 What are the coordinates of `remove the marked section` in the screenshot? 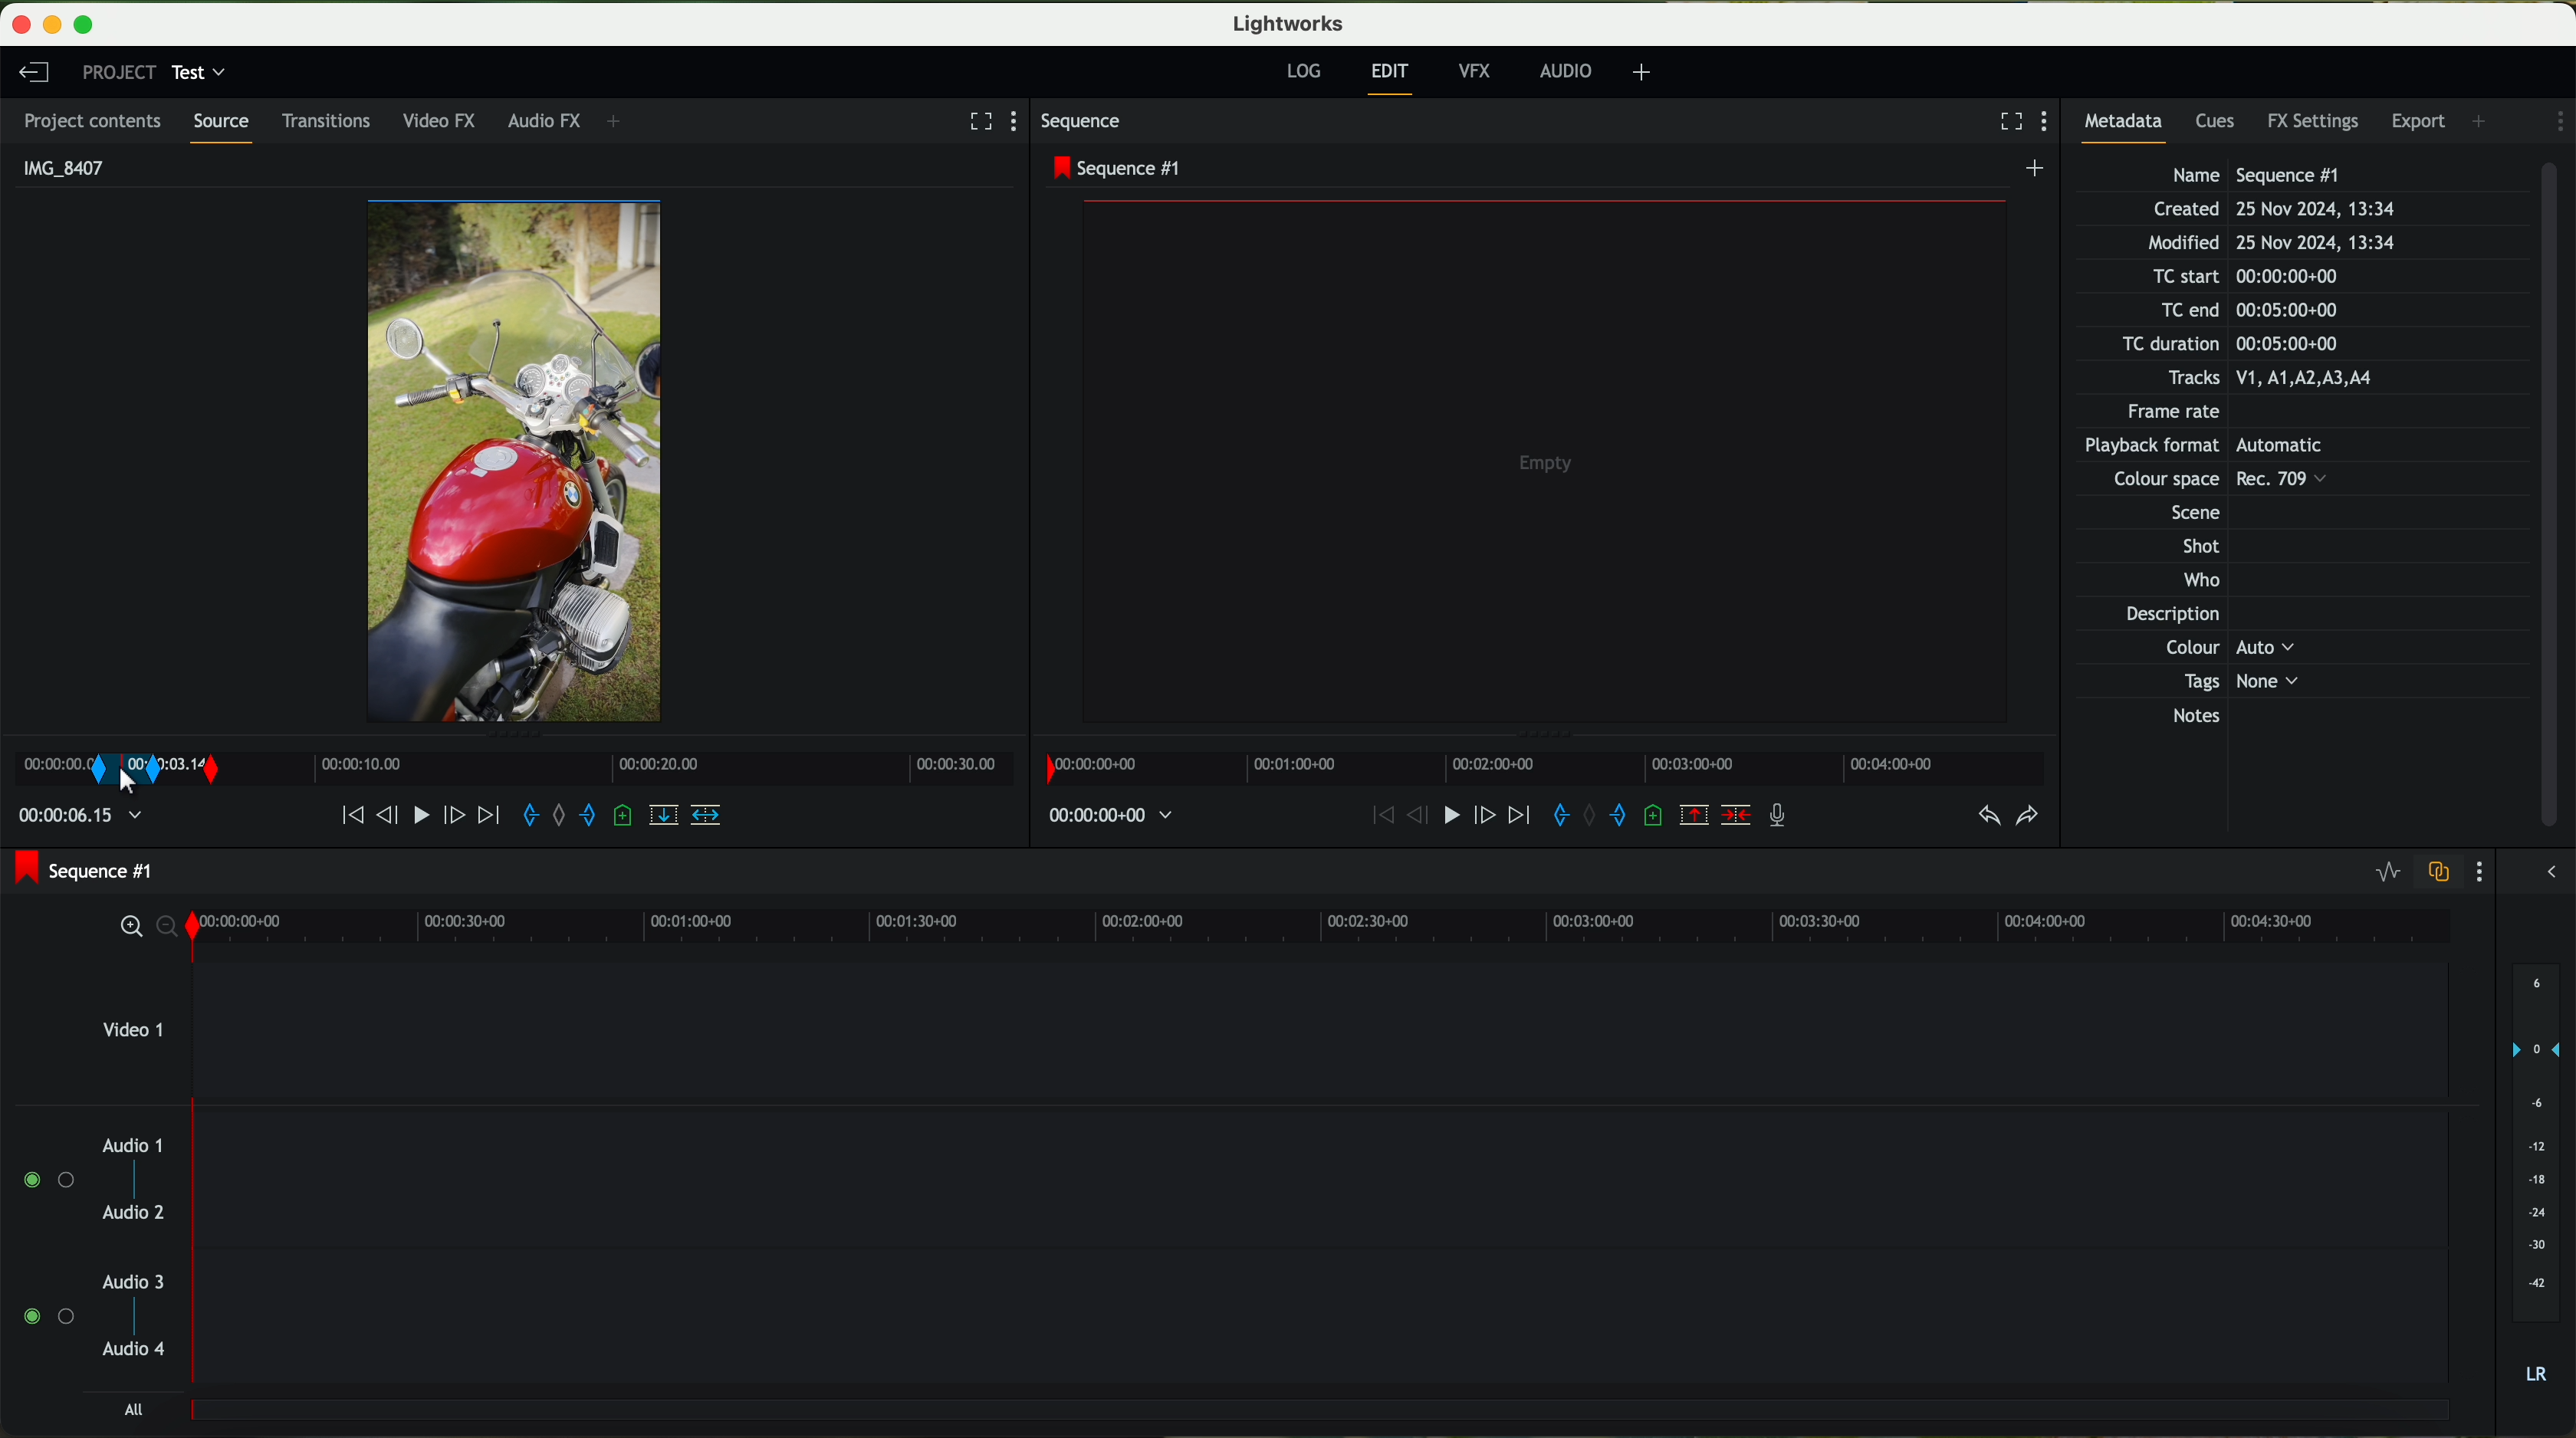 It's located at (1696, 817).